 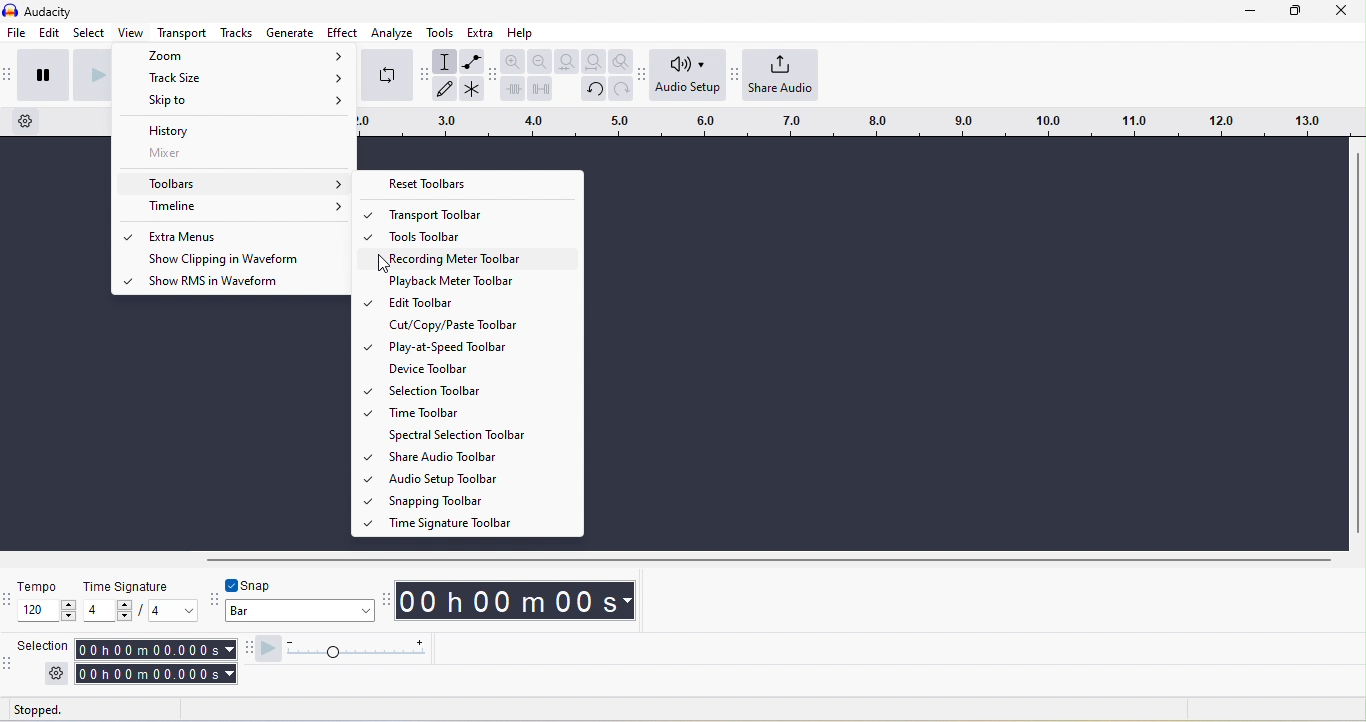 What do you see at coordinates (621, 89) in the screenshot?
I see `redo` at bounding box center [621, 89].